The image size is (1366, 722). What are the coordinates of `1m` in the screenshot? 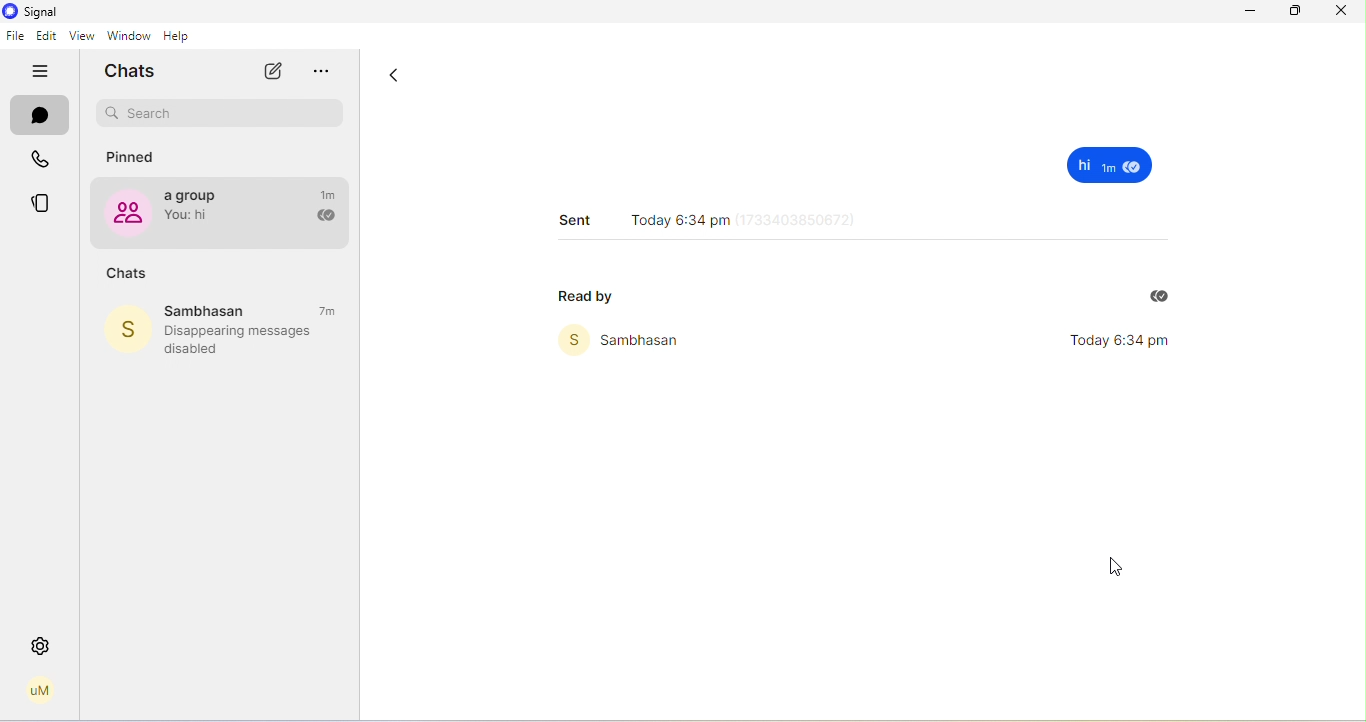 It's located at (330, 194).